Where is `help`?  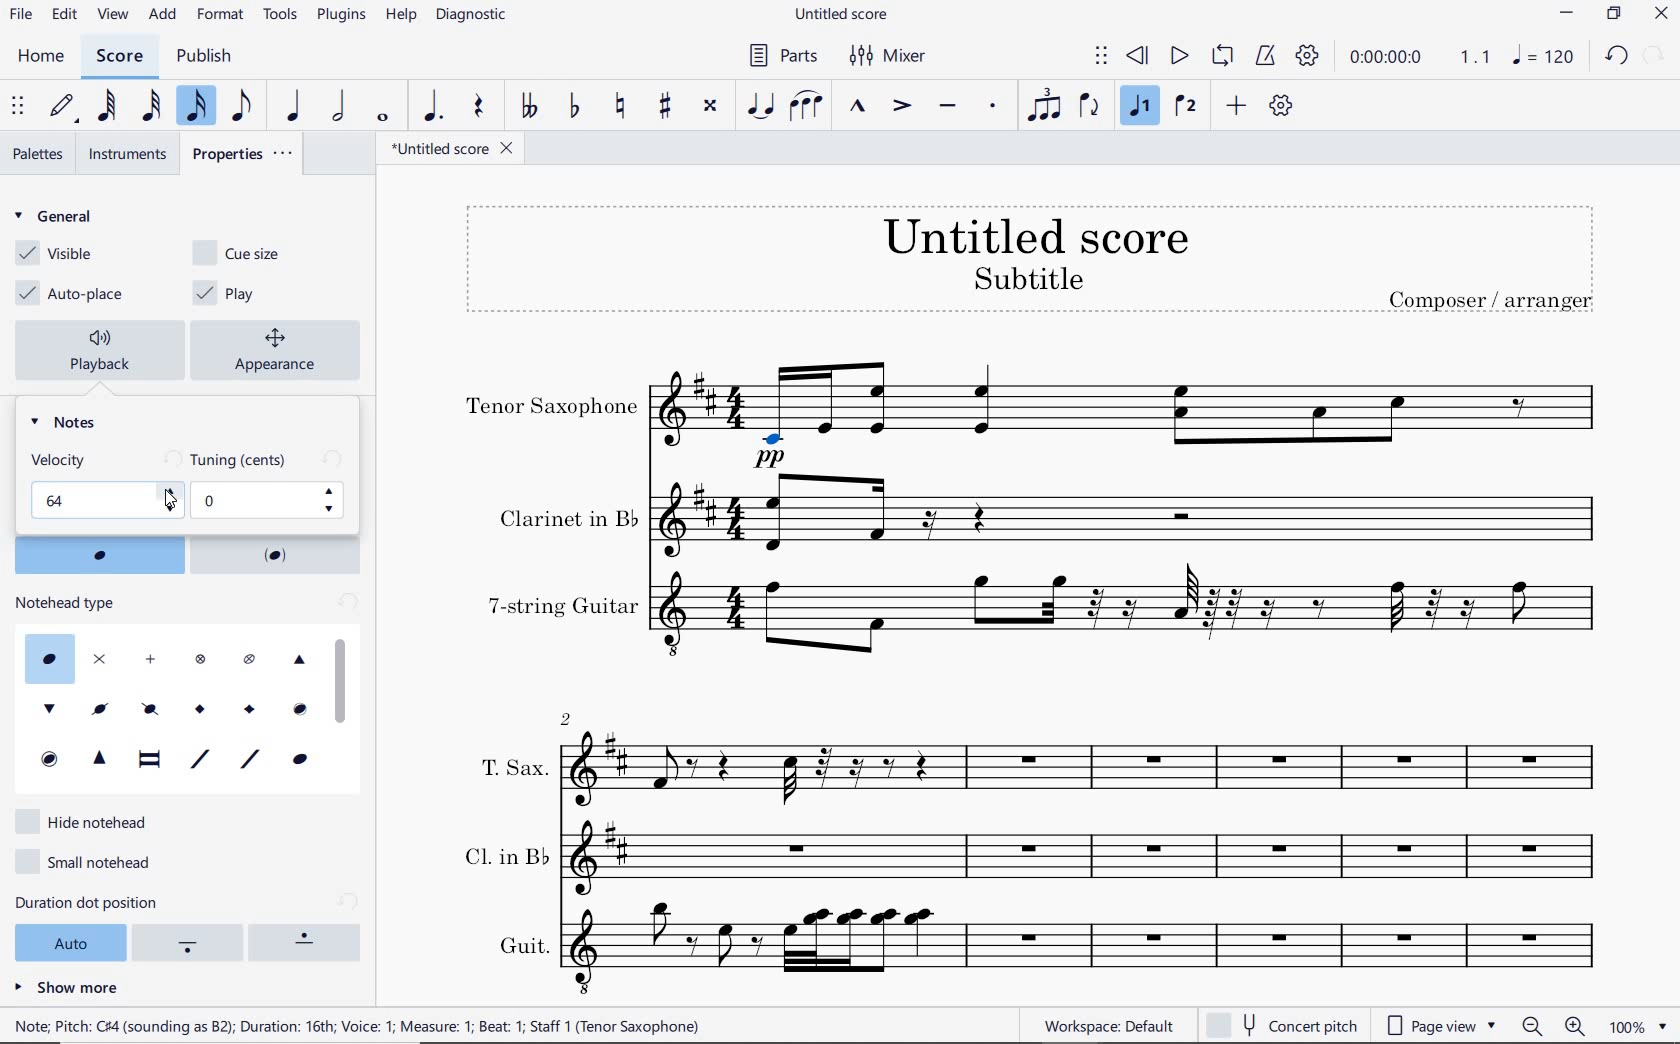 help is located at coordinates (399, 17).